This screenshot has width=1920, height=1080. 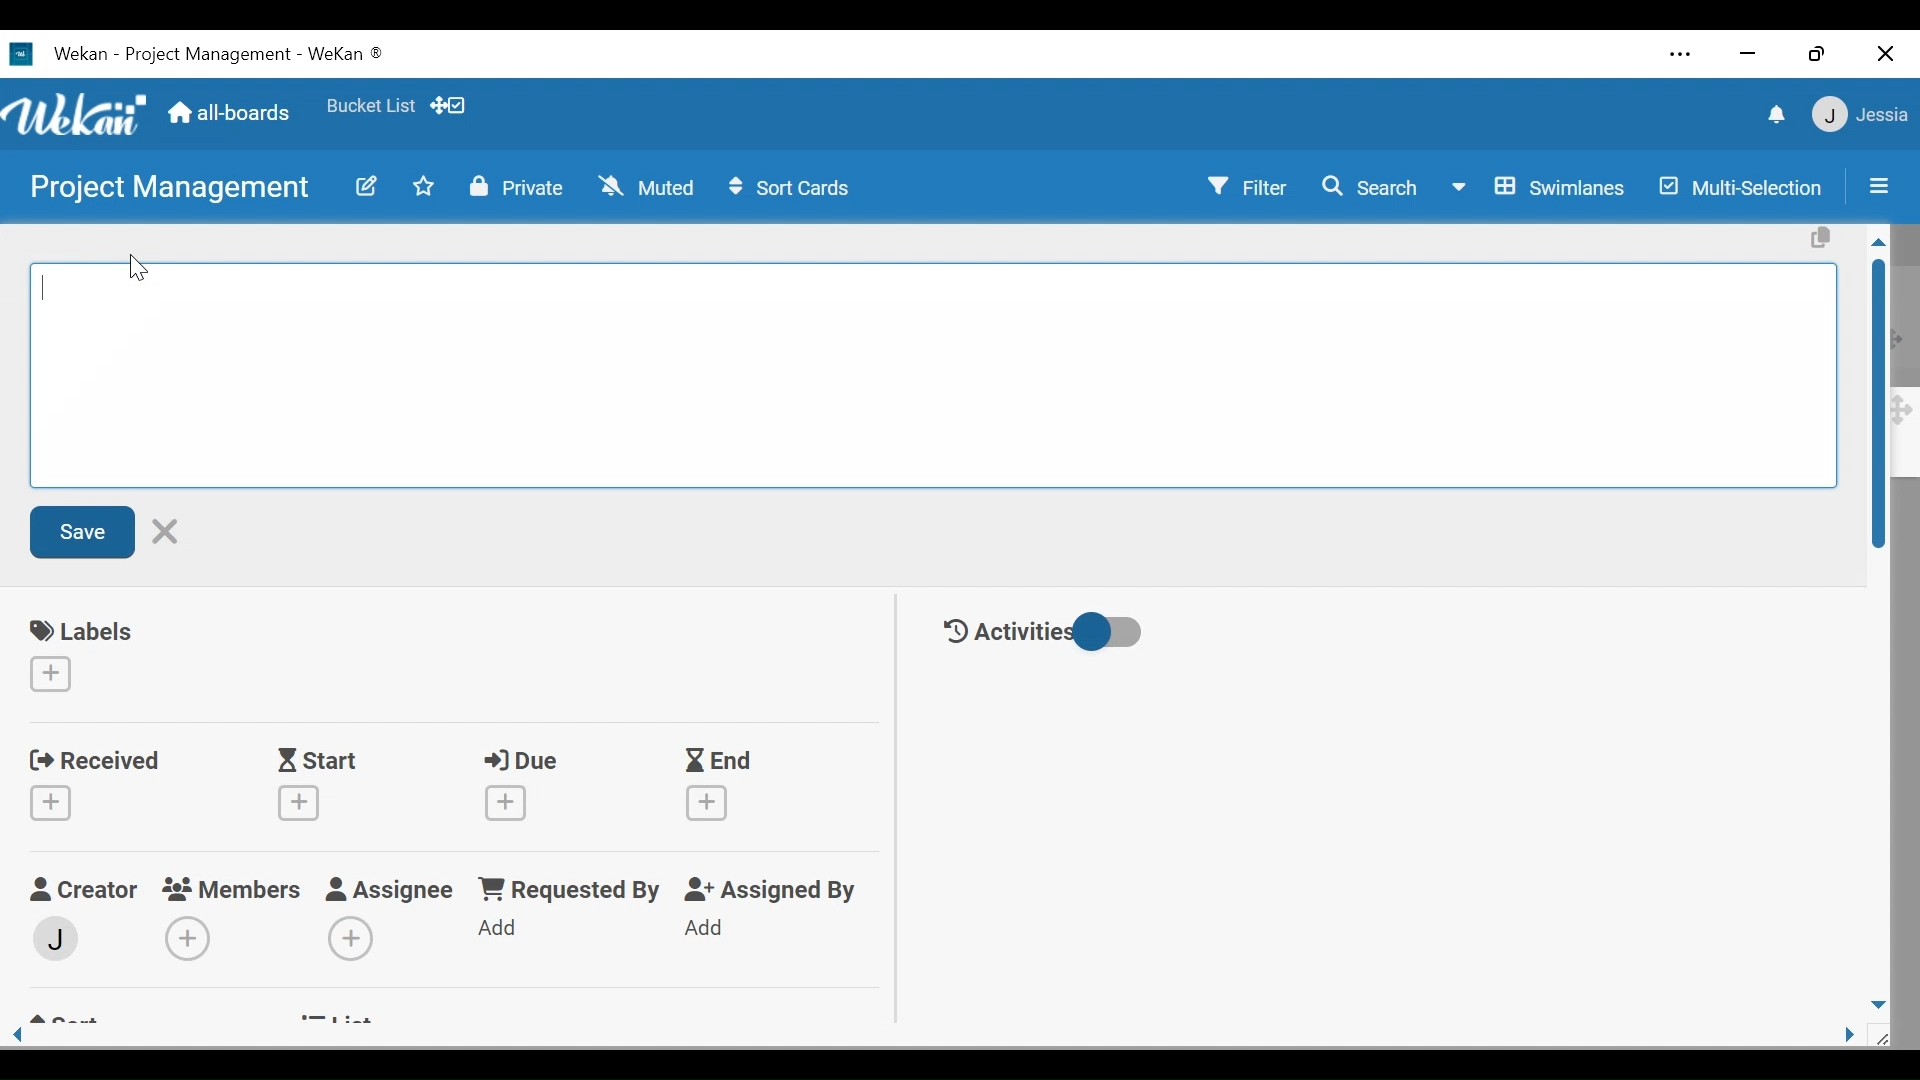 I want to click on Toggle show/hide activities, so click(x=1111, y=634).